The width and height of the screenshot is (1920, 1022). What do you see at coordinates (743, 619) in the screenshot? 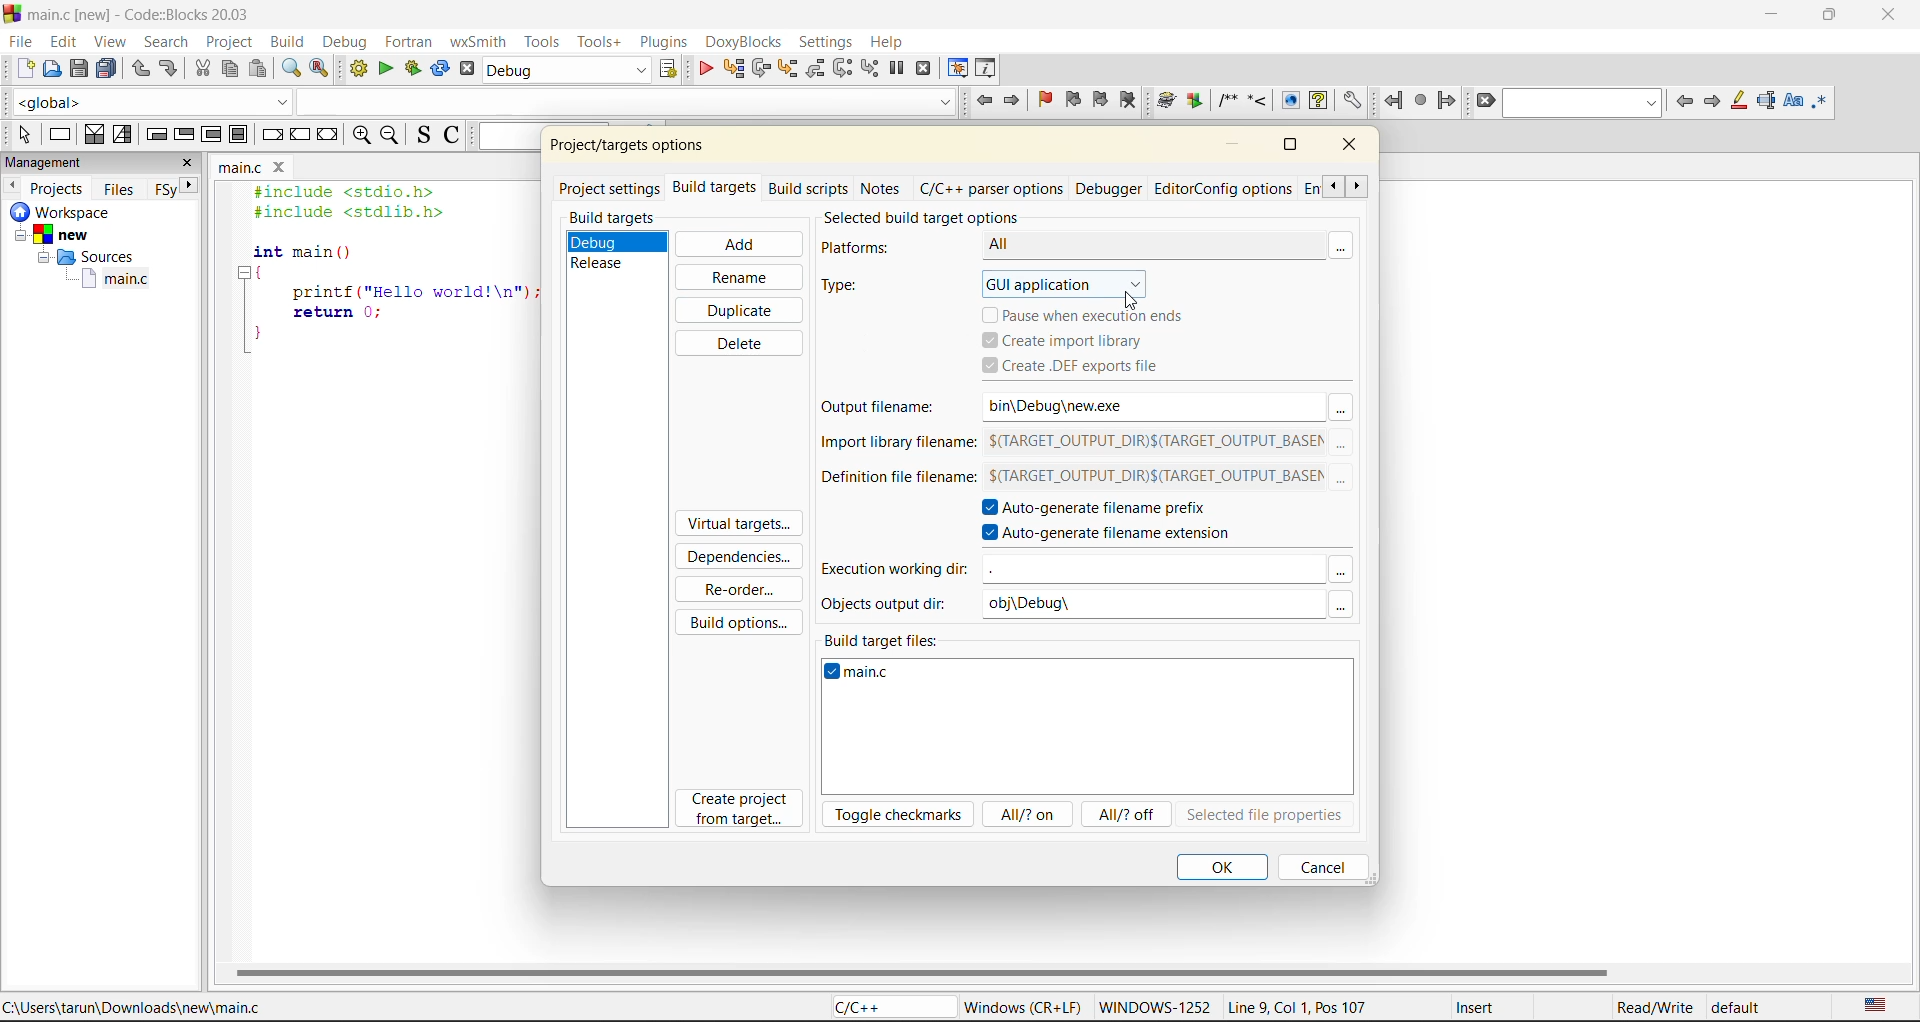
I see `build options` at bounding box center [743, 619].